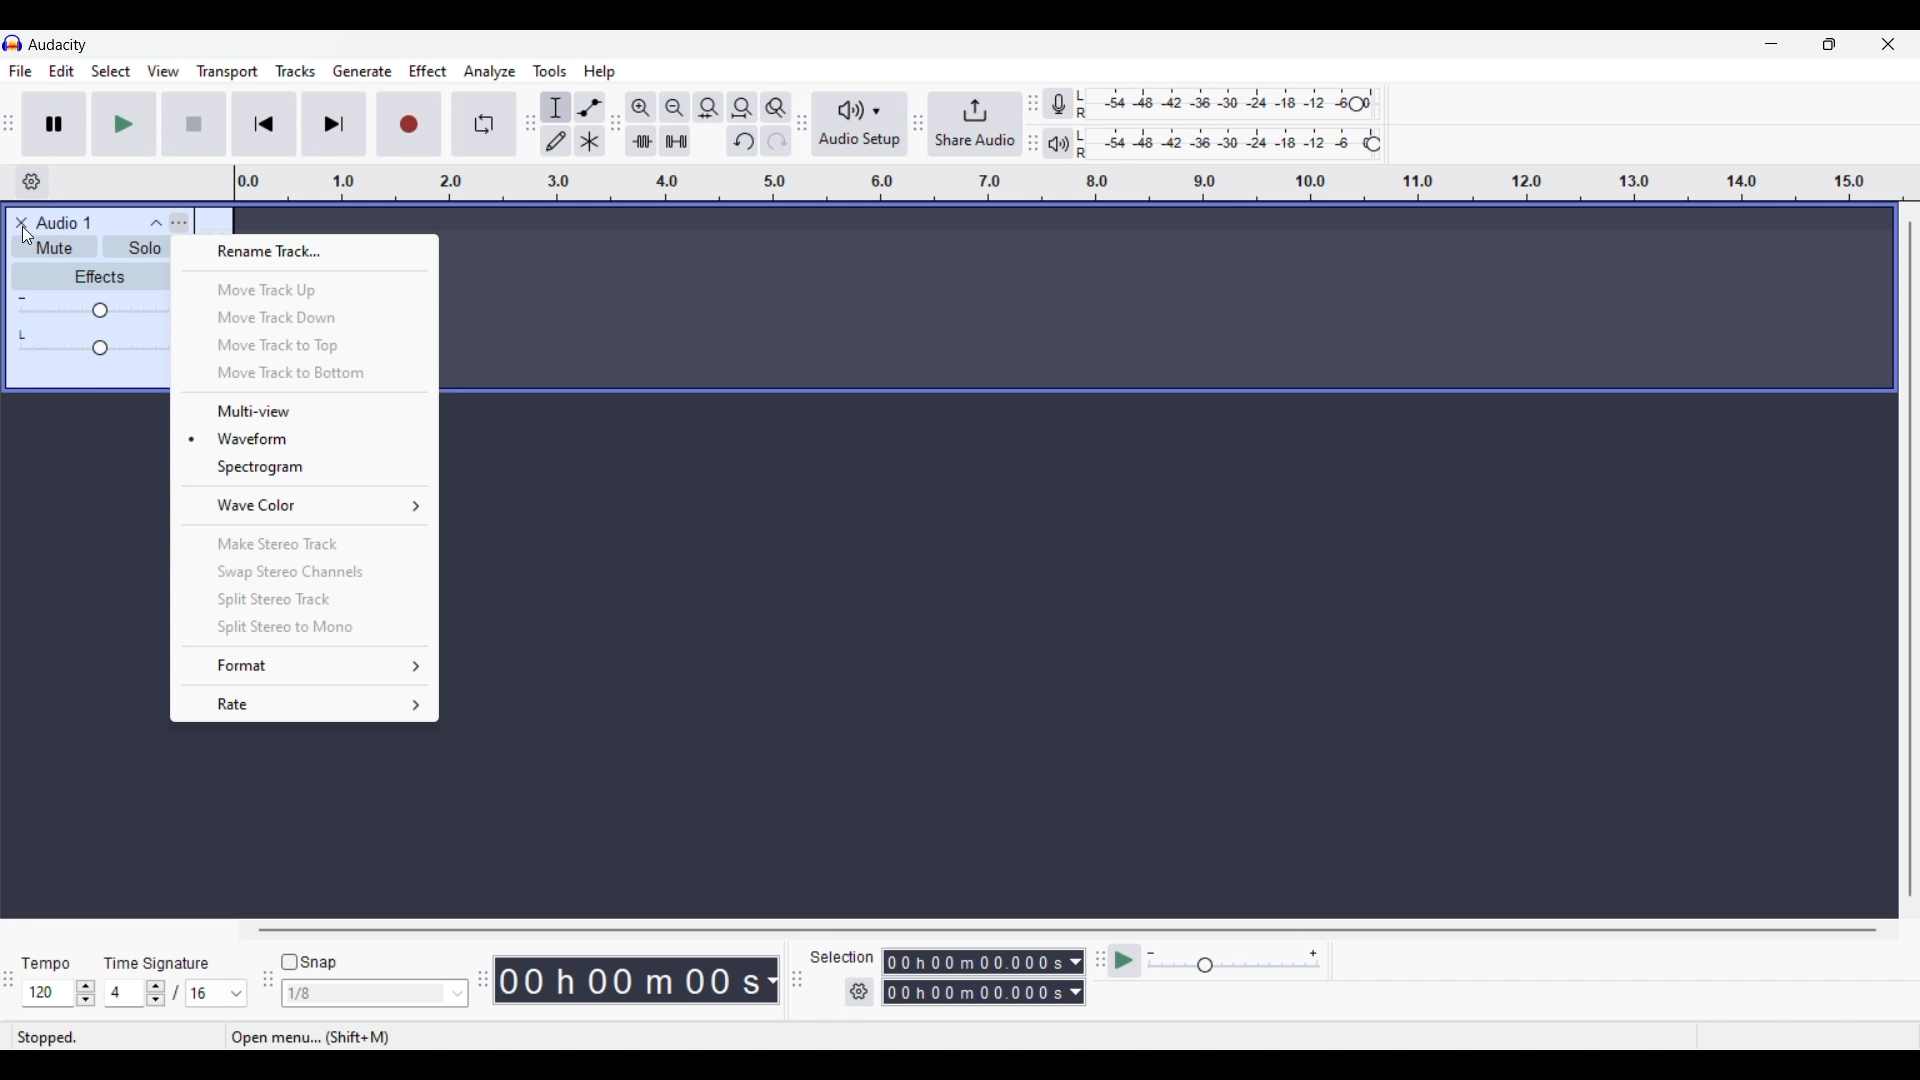 This screenshot has width=1920, height=1080. Describe the element at coordinates (840, 957) in the screenshot. I see `Selection` at that location.